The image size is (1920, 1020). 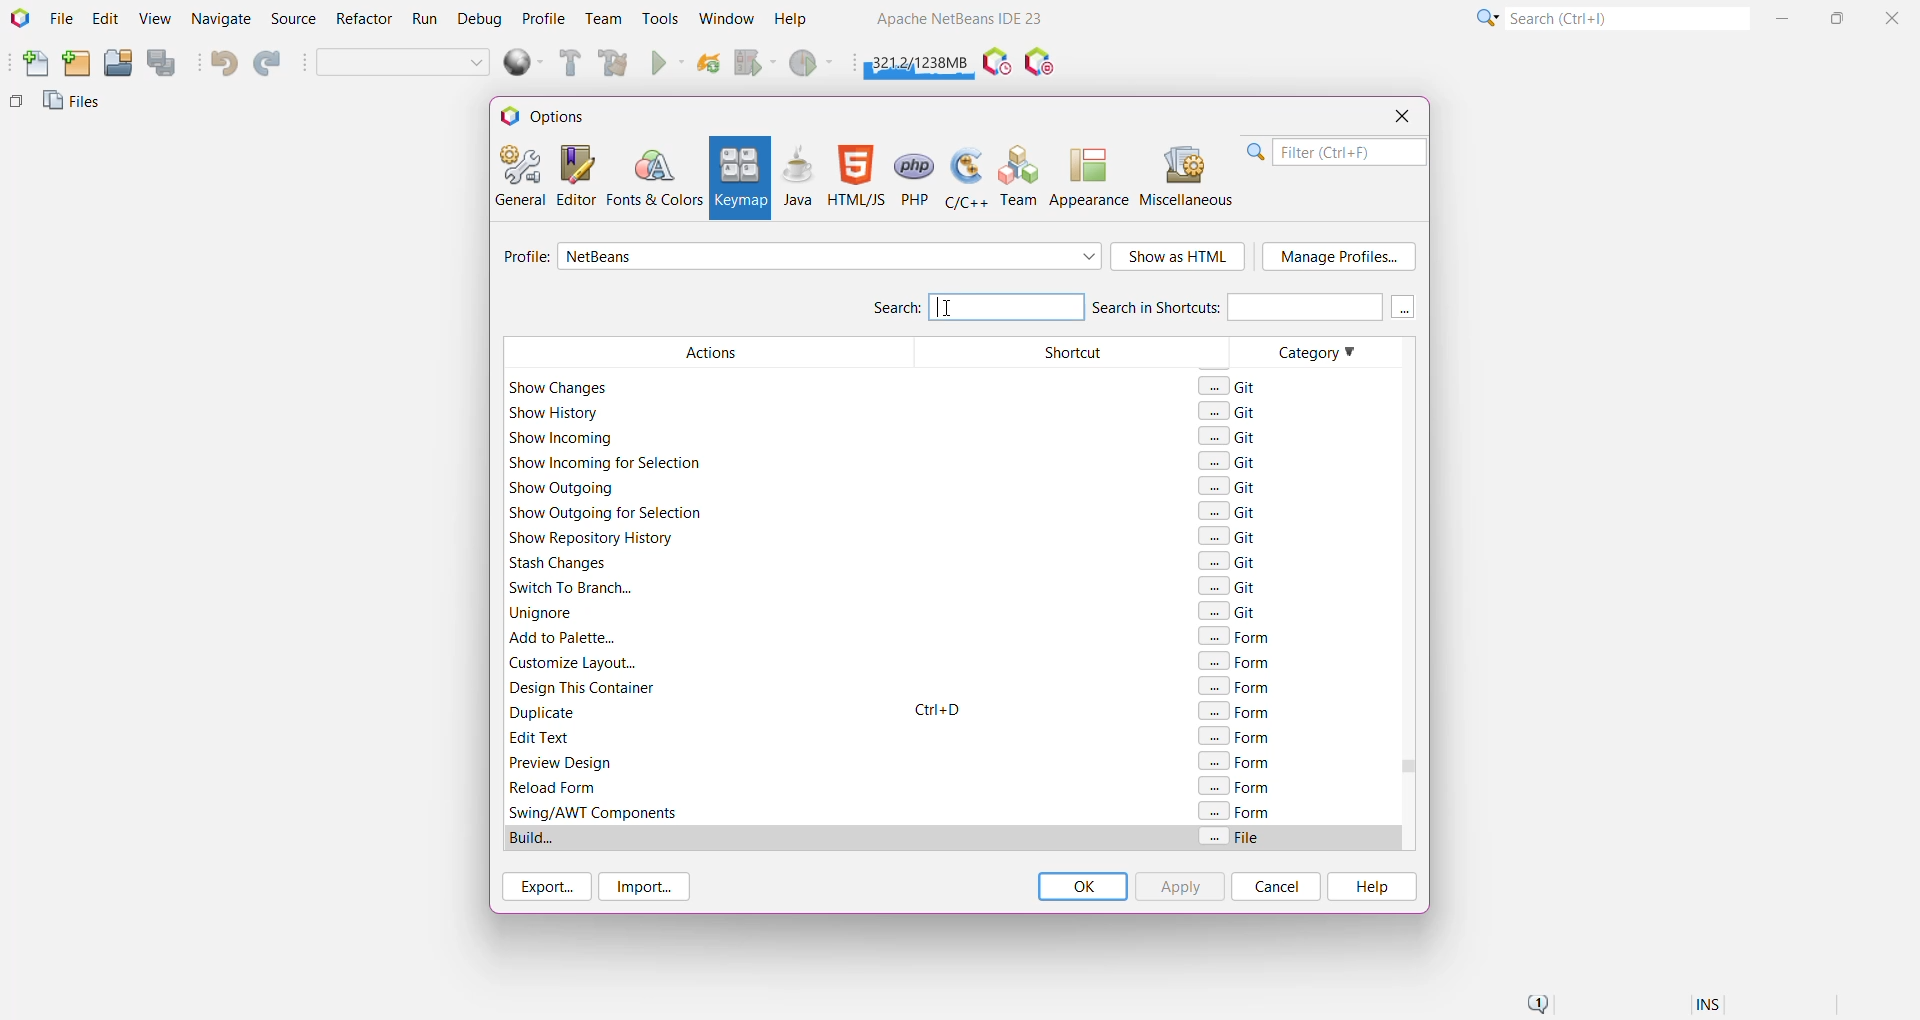 What do you see at coordinates (916, 176) in the screenshot?
I see `PHP` at bounding box center [916, 176].